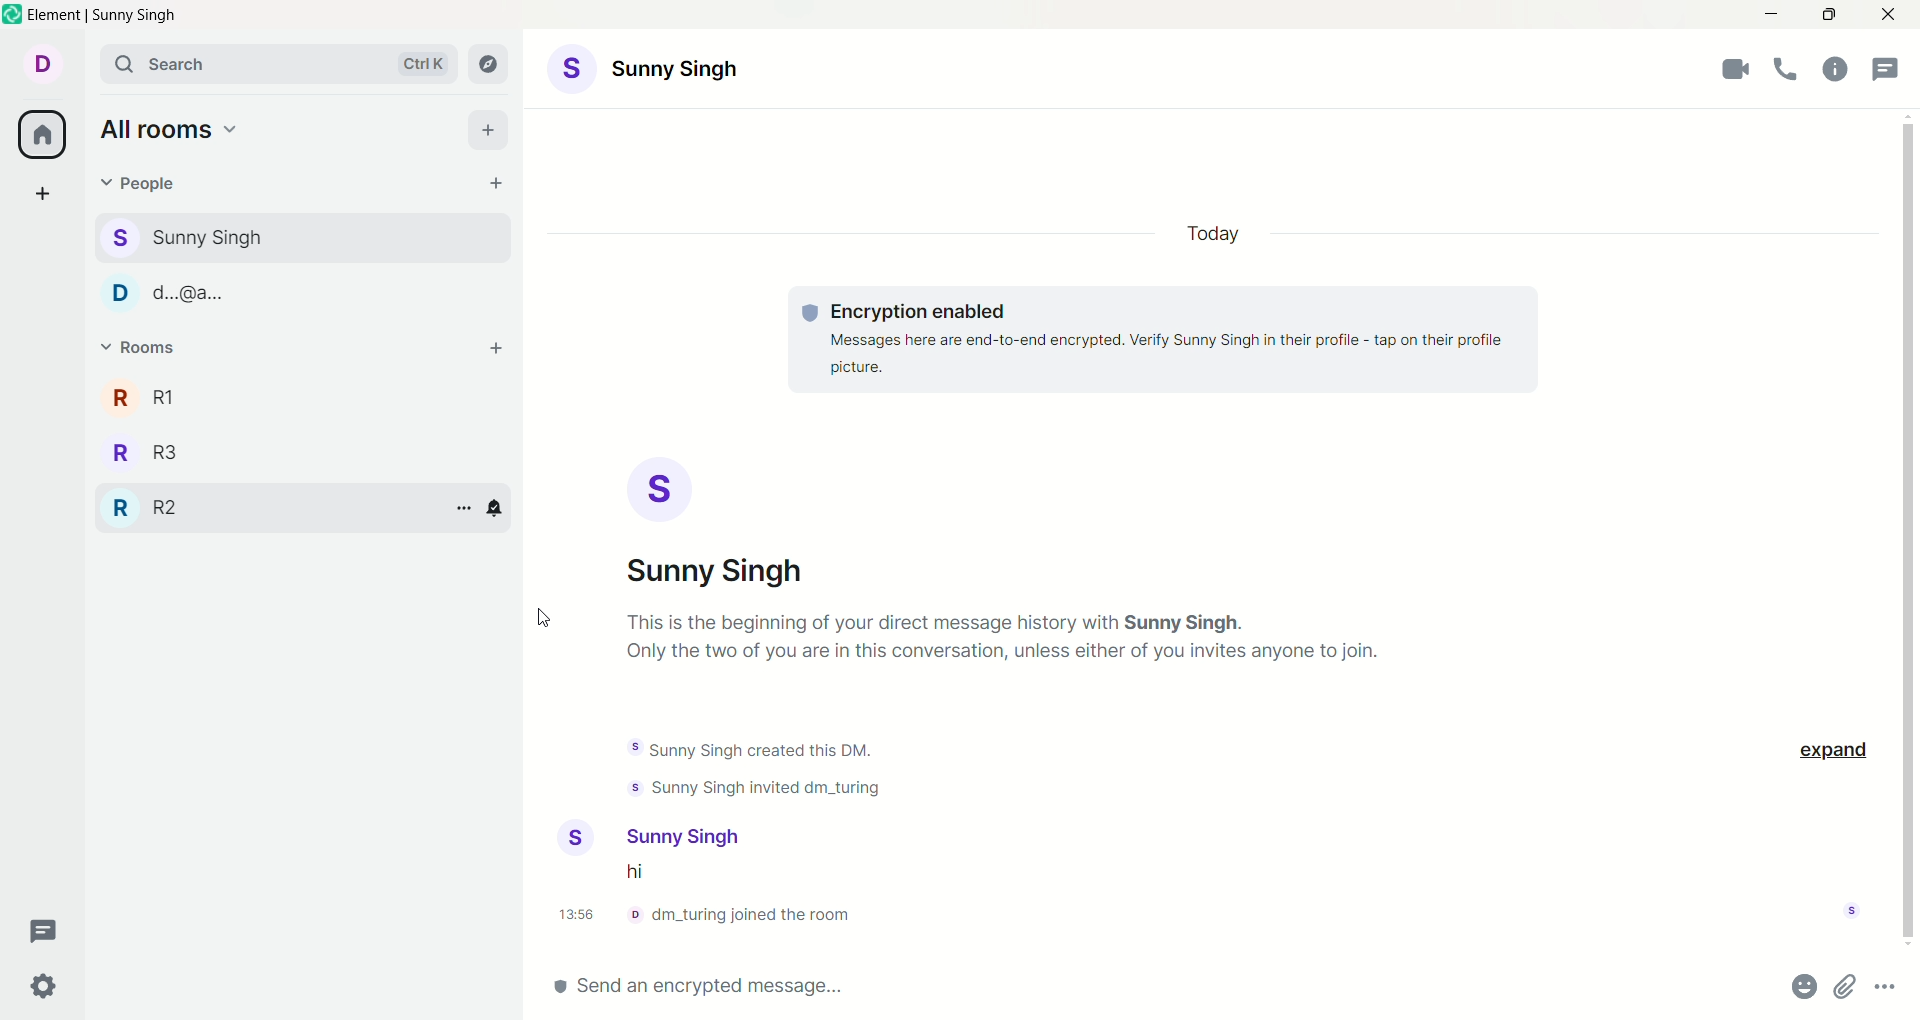  Describe the element at coordinates (1835, 68) in the screenshot. I see `room info` at that location.